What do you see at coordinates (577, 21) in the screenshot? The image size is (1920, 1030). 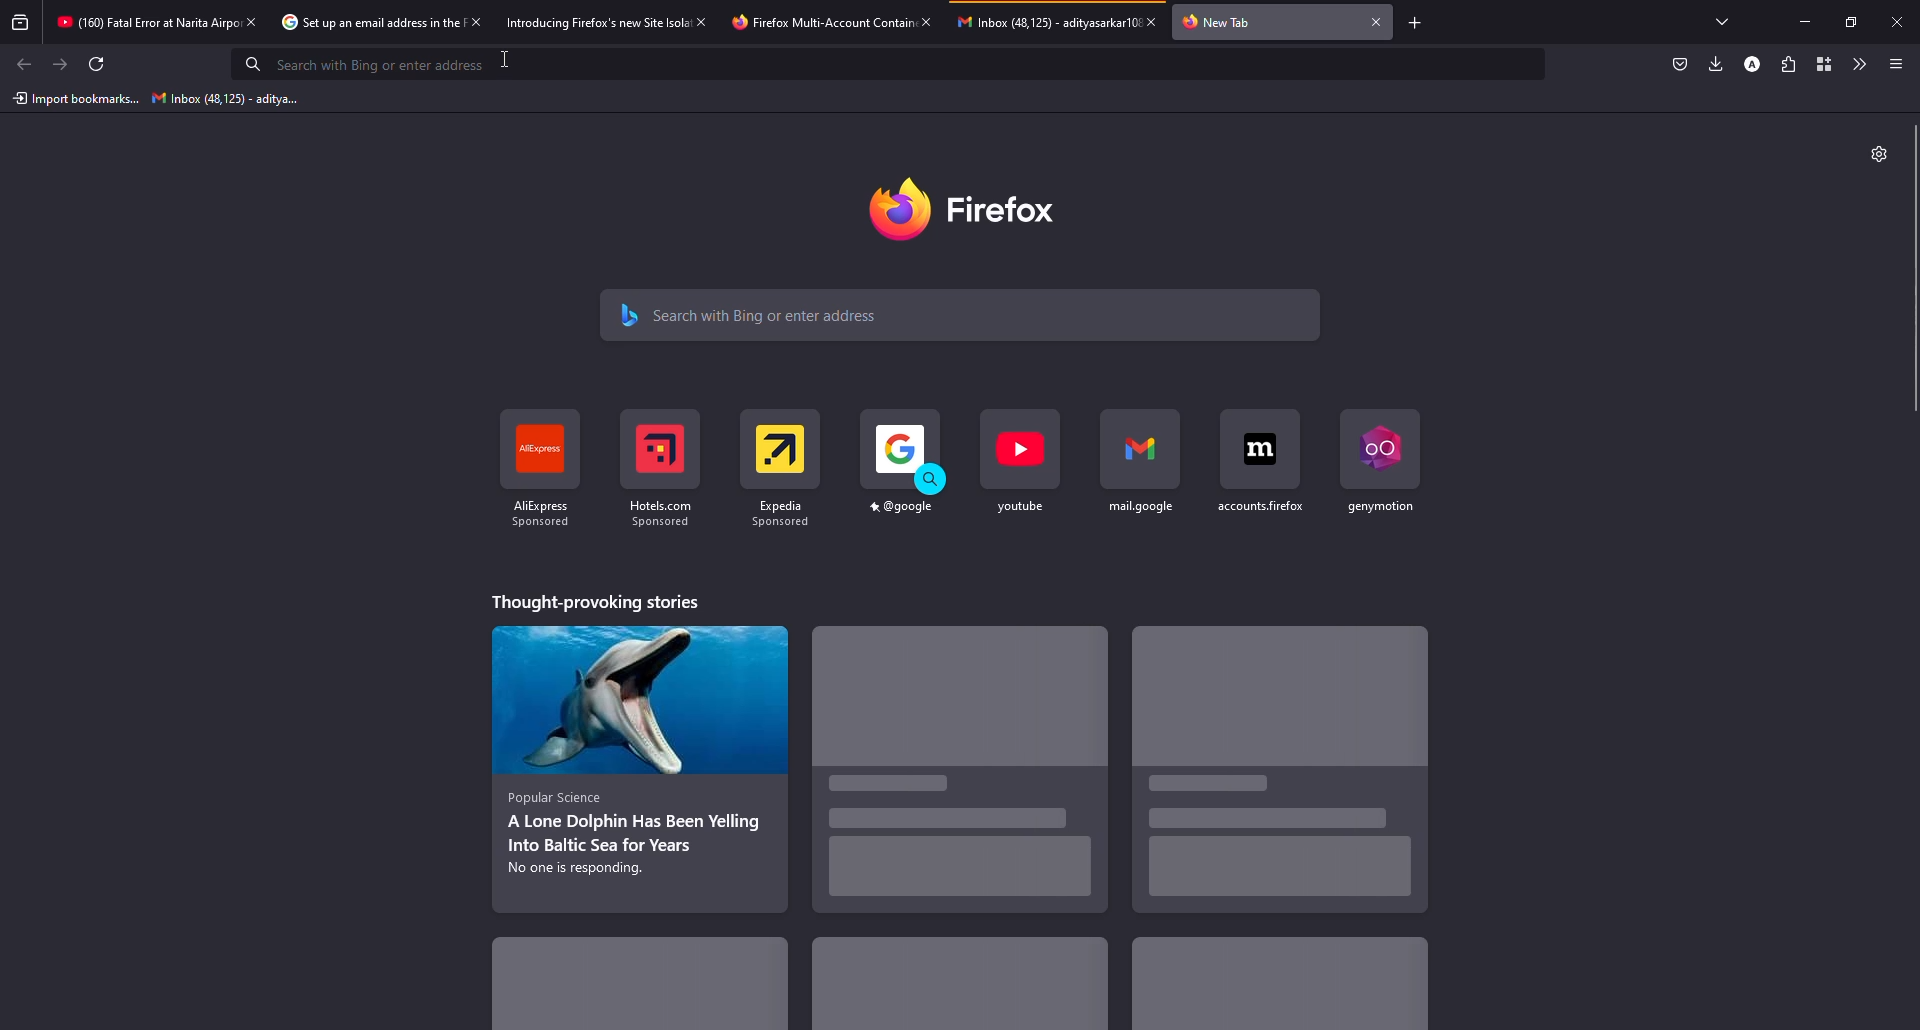 I see `tab` at bounding box center [577, 21].